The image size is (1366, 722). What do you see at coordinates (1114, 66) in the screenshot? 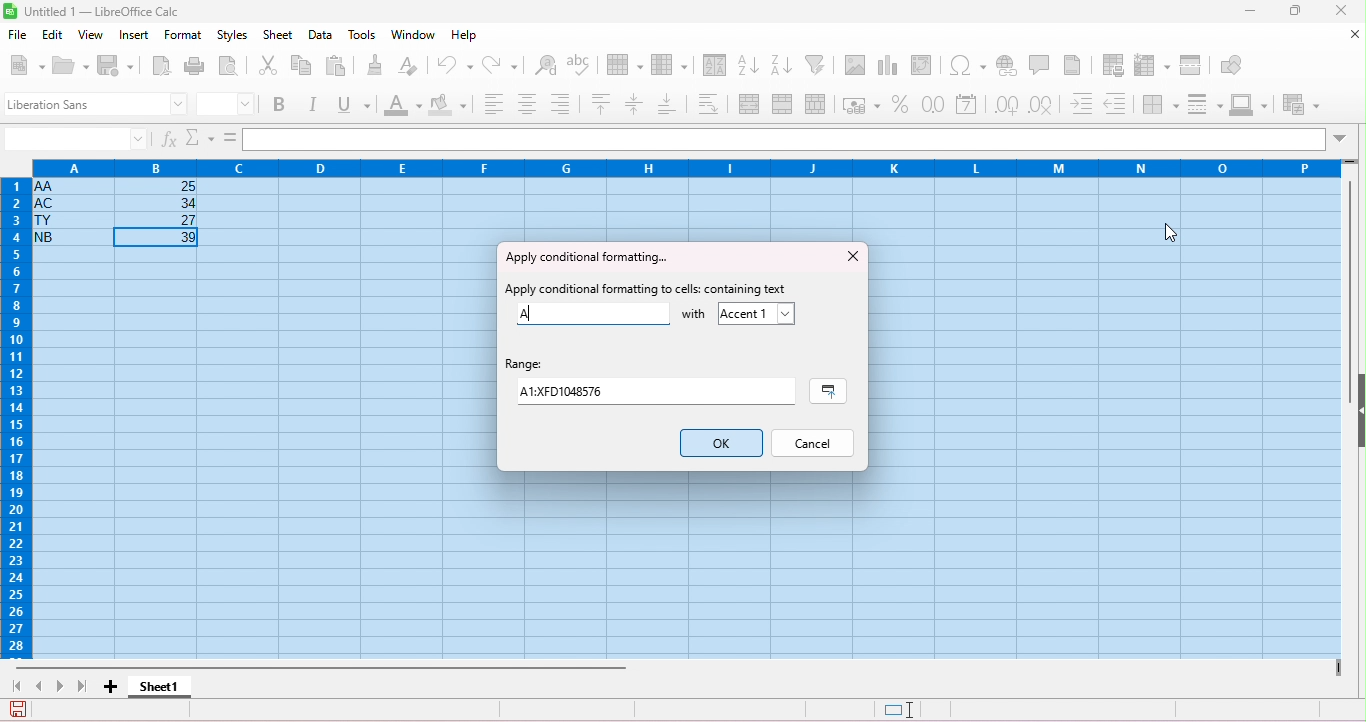
I see `define print area` at bounding box center [1114, 66].